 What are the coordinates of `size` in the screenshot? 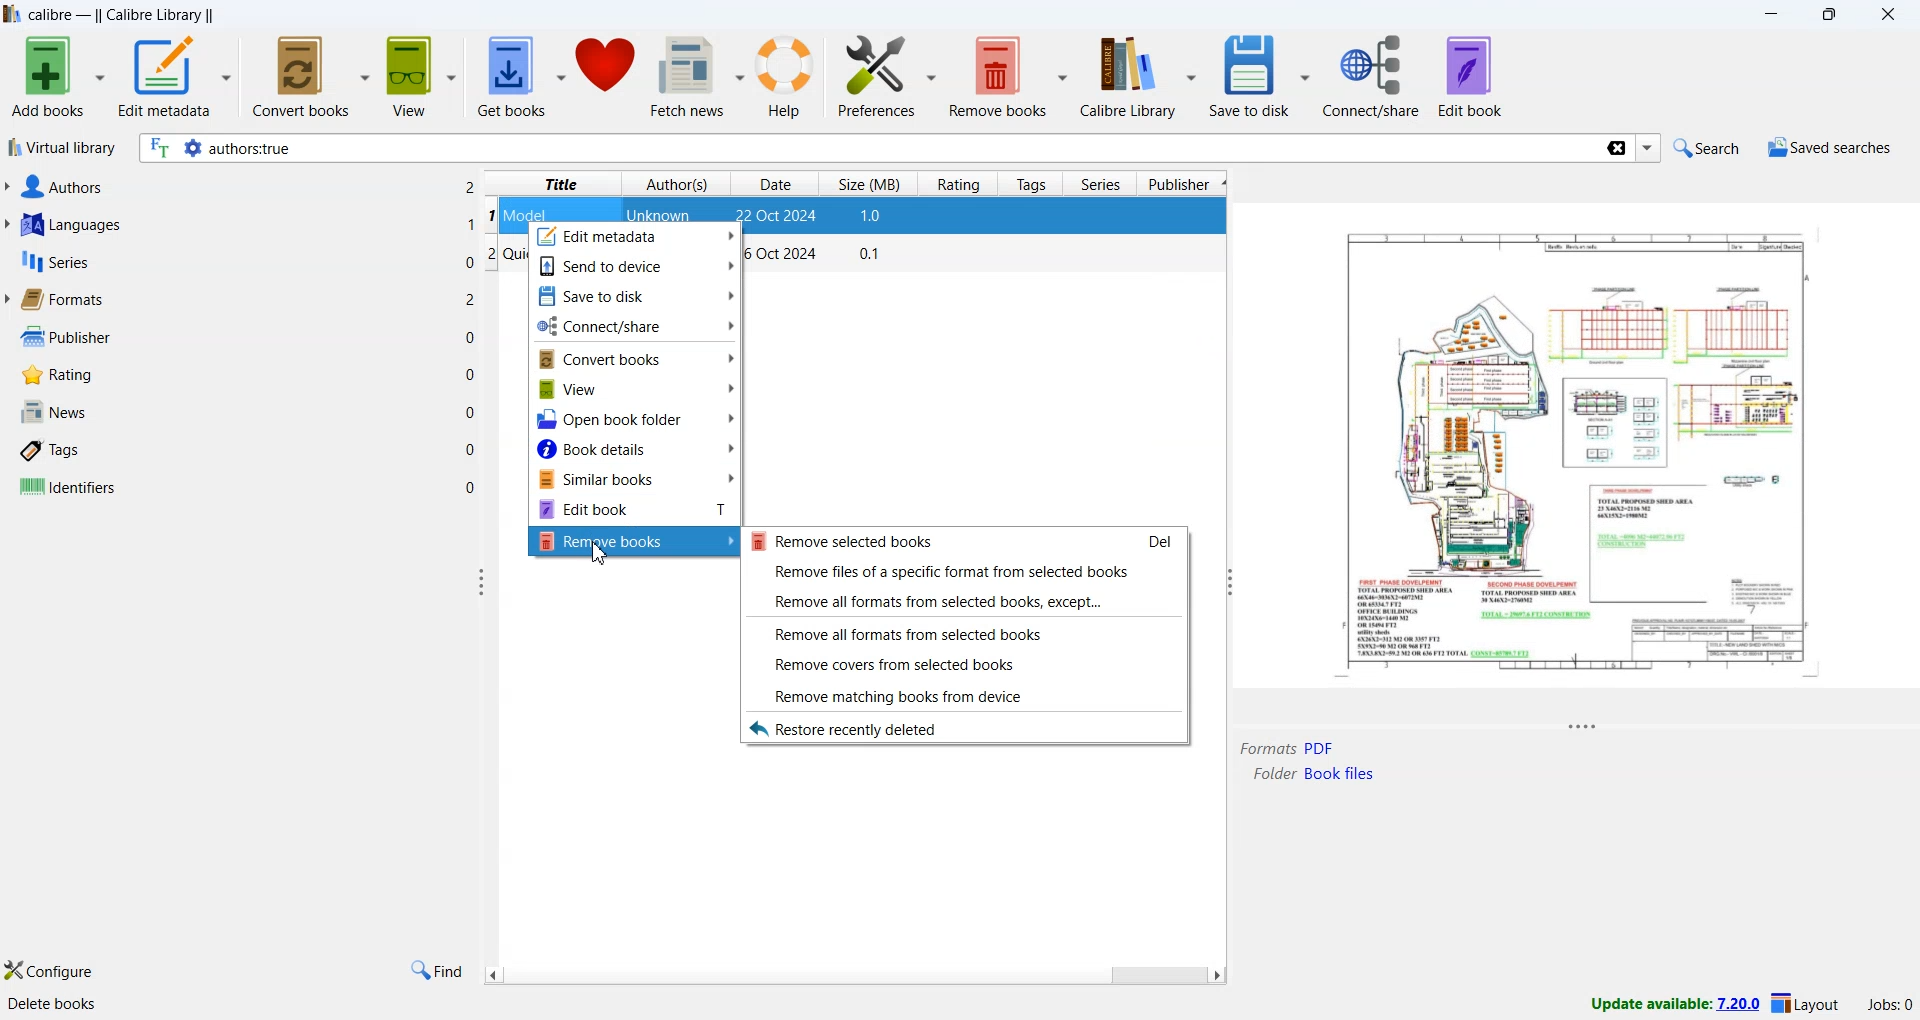 It's located at (873, 217).